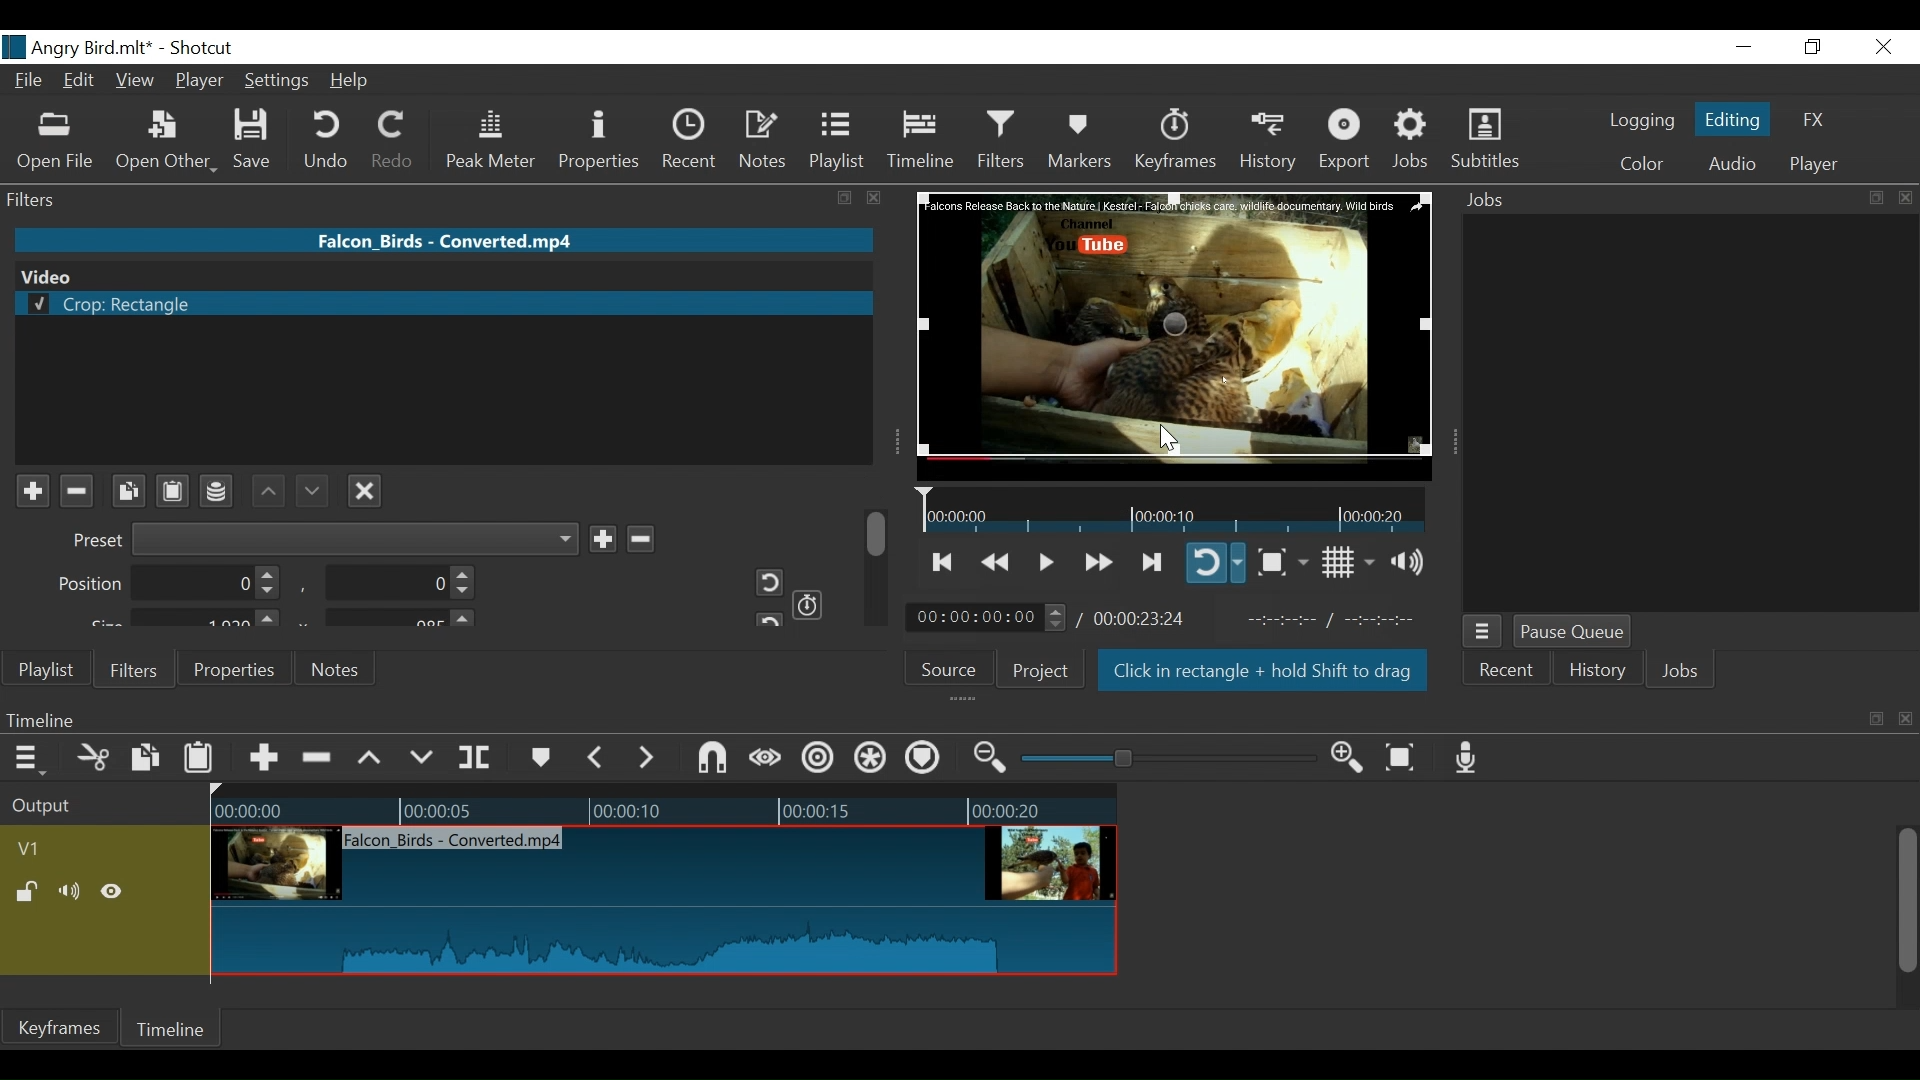  Describe the element at coordinates (993, 758) in the screenshot. I see `Zoom timeline out` at that location.